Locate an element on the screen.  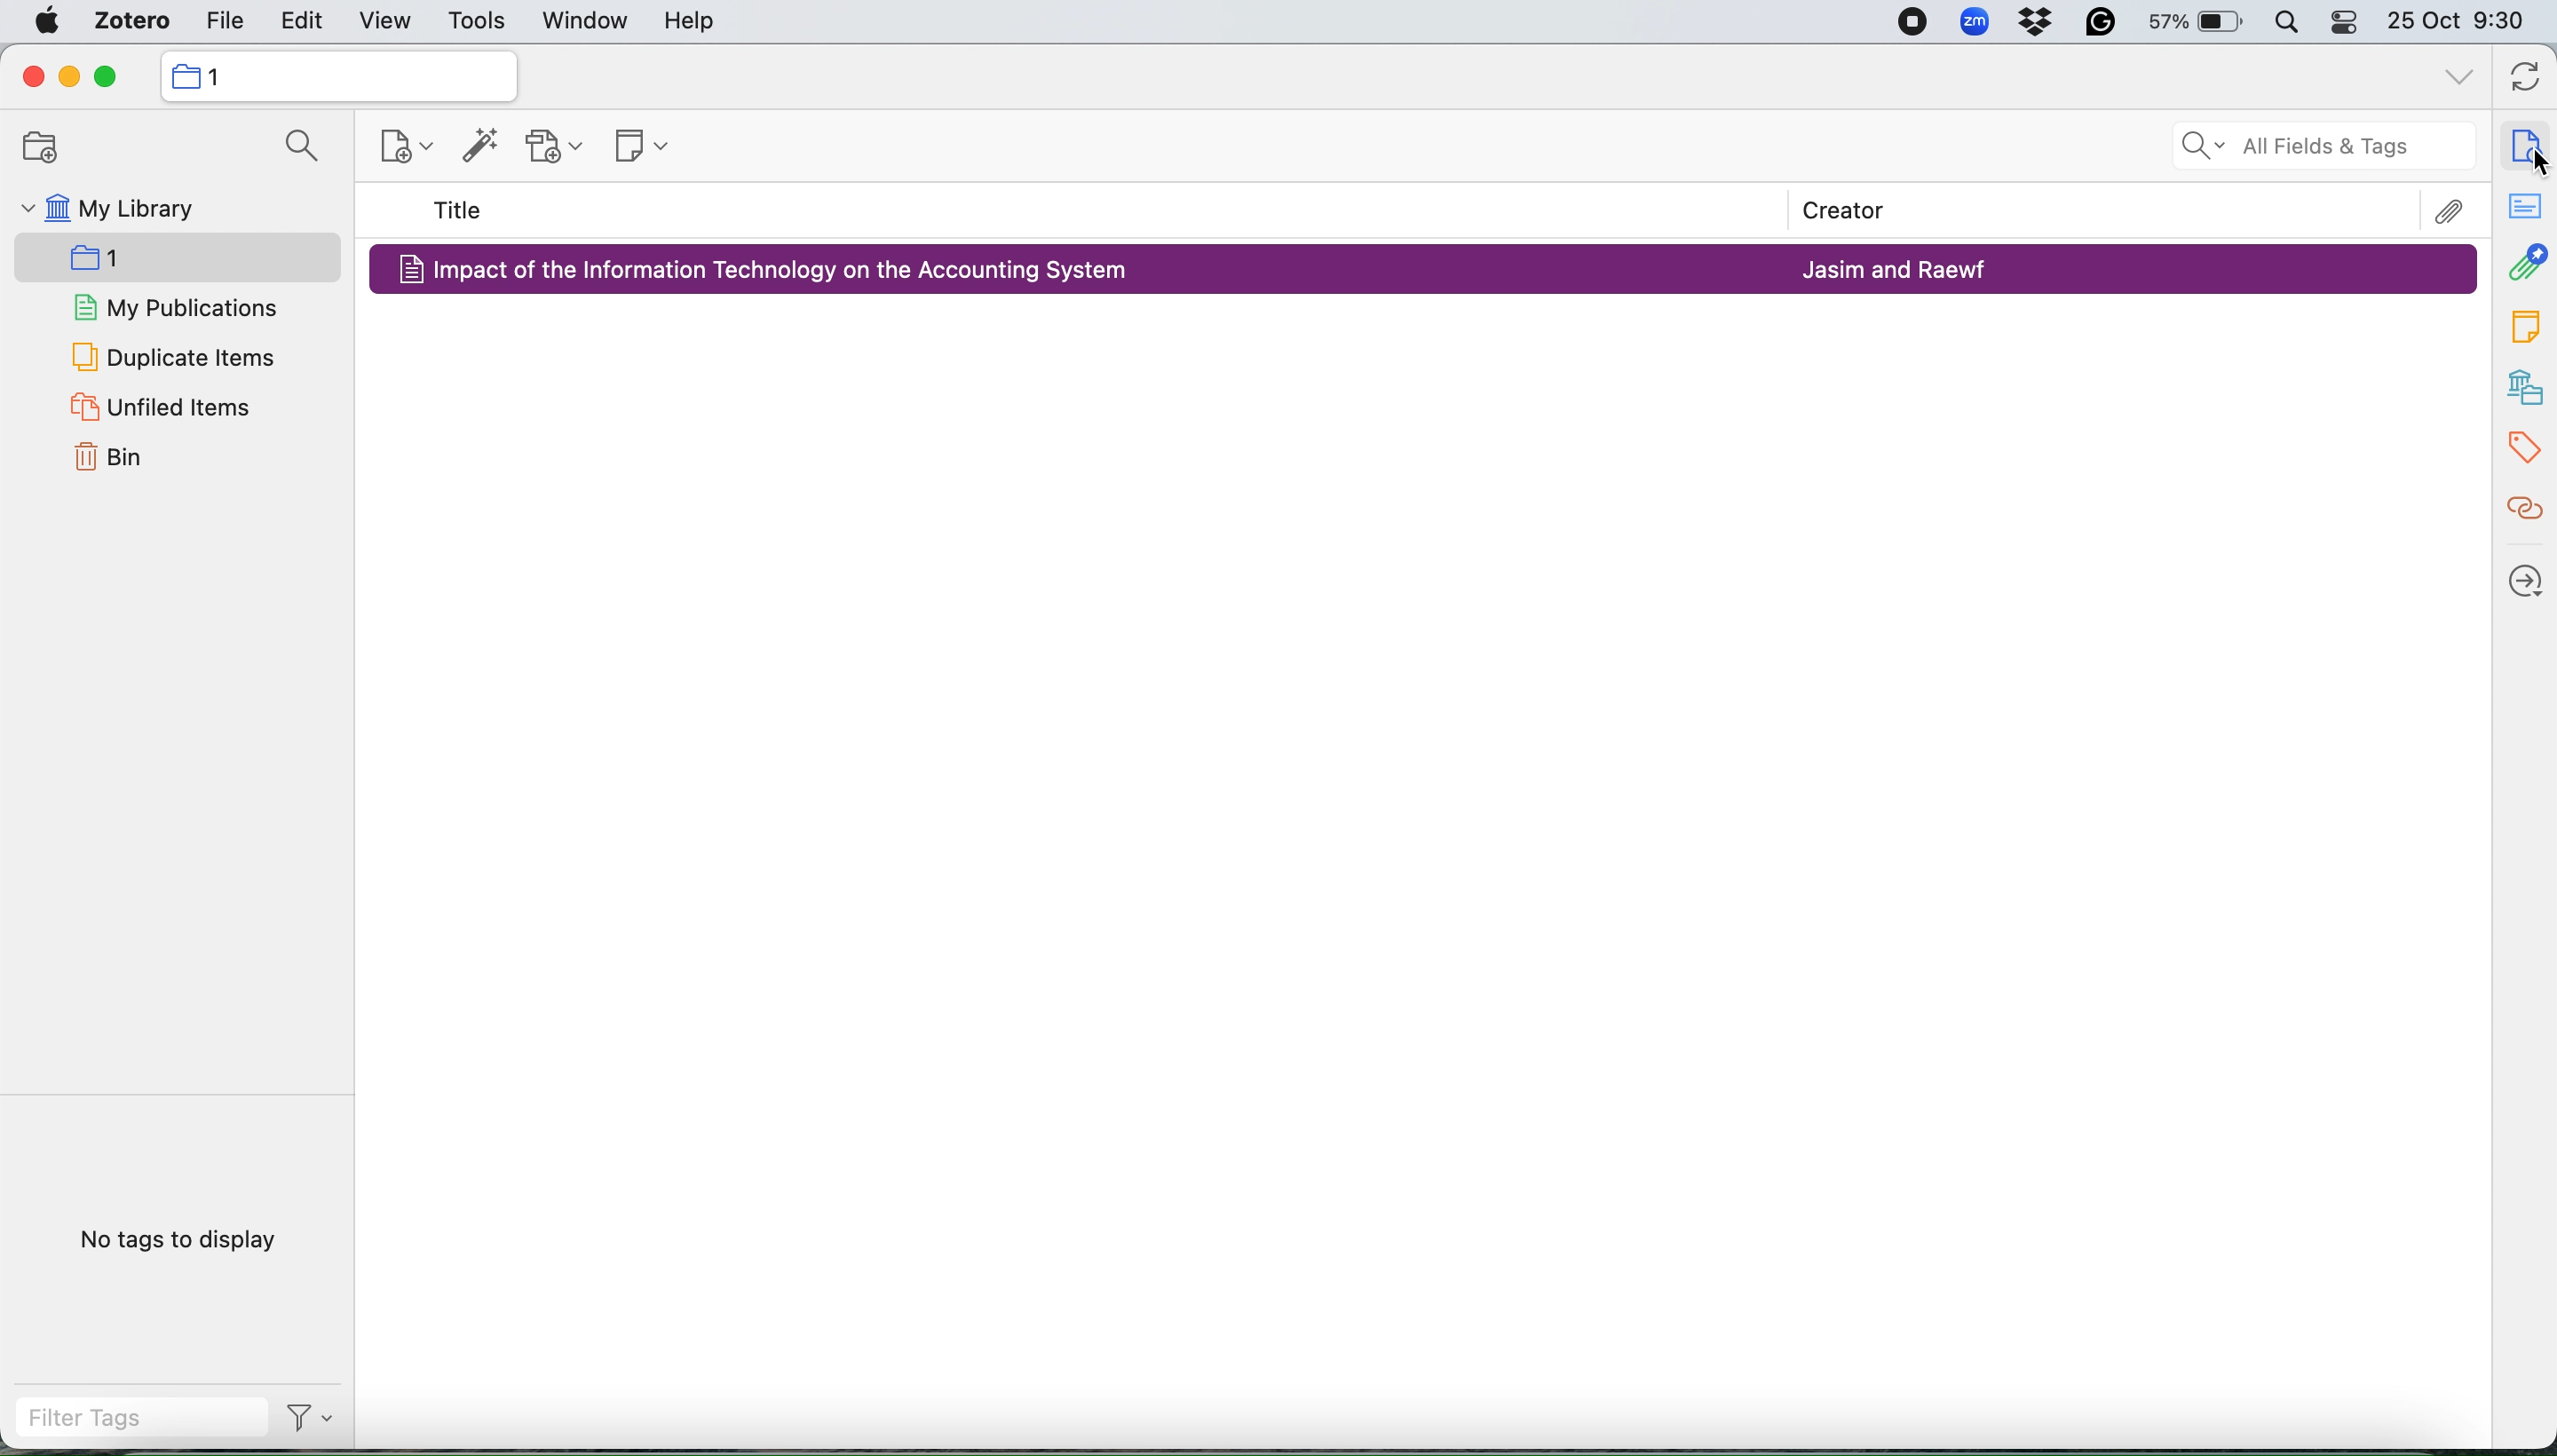
my publications is located at coordinates (170, 306).